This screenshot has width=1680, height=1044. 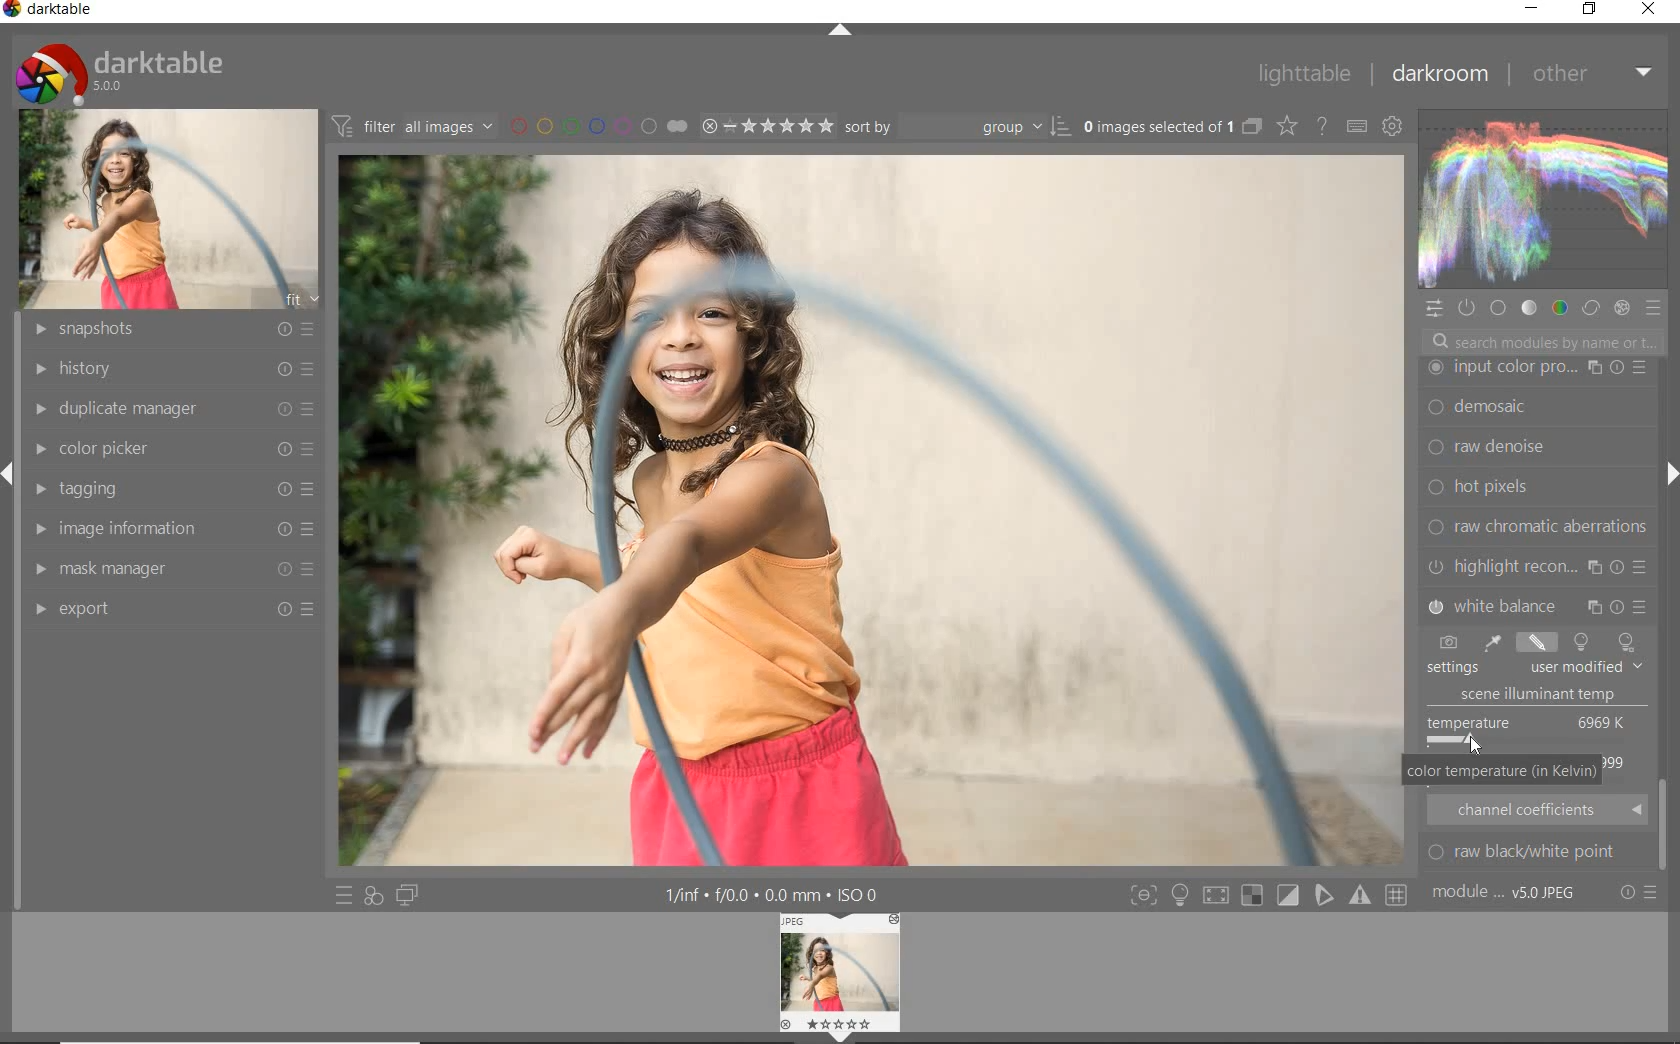 What do you see at coordinates (167, 367) in the screenshot?
I see `history` at bounding box center [167, 367].